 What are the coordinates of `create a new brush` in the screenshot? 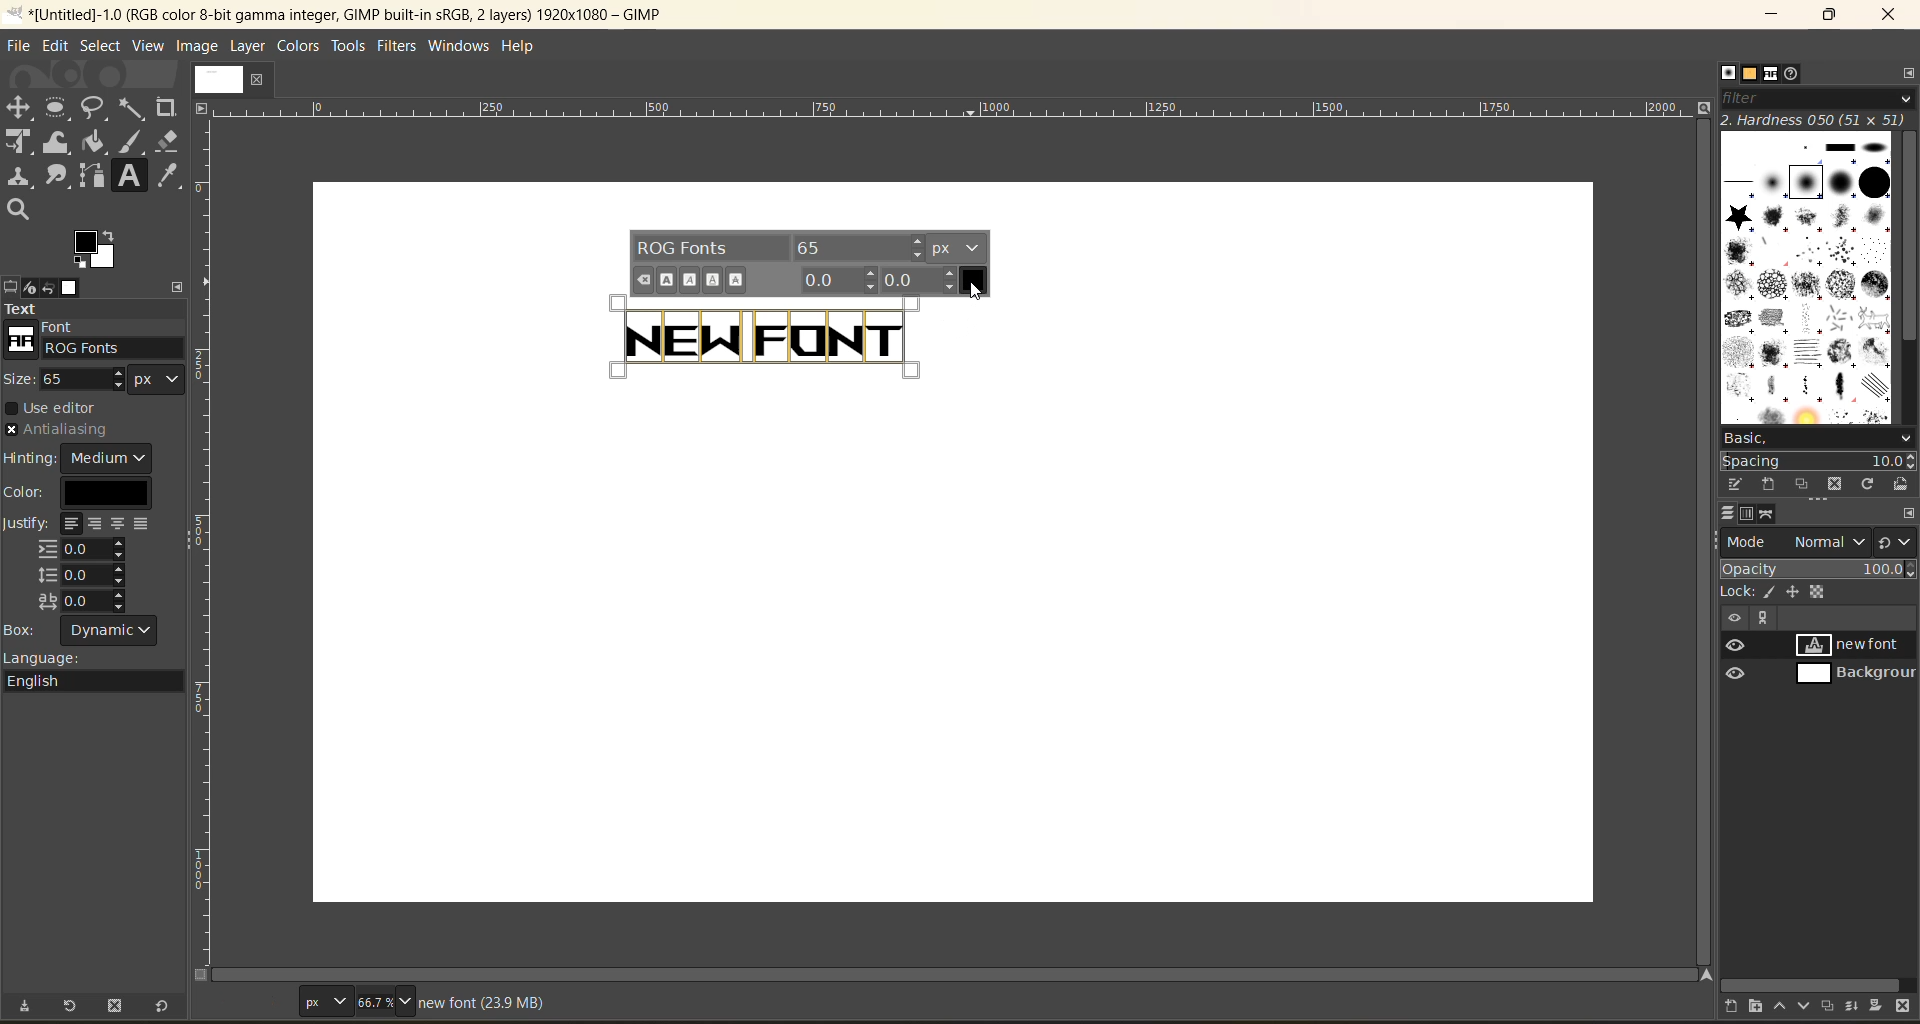 It's located at (1768, 485).